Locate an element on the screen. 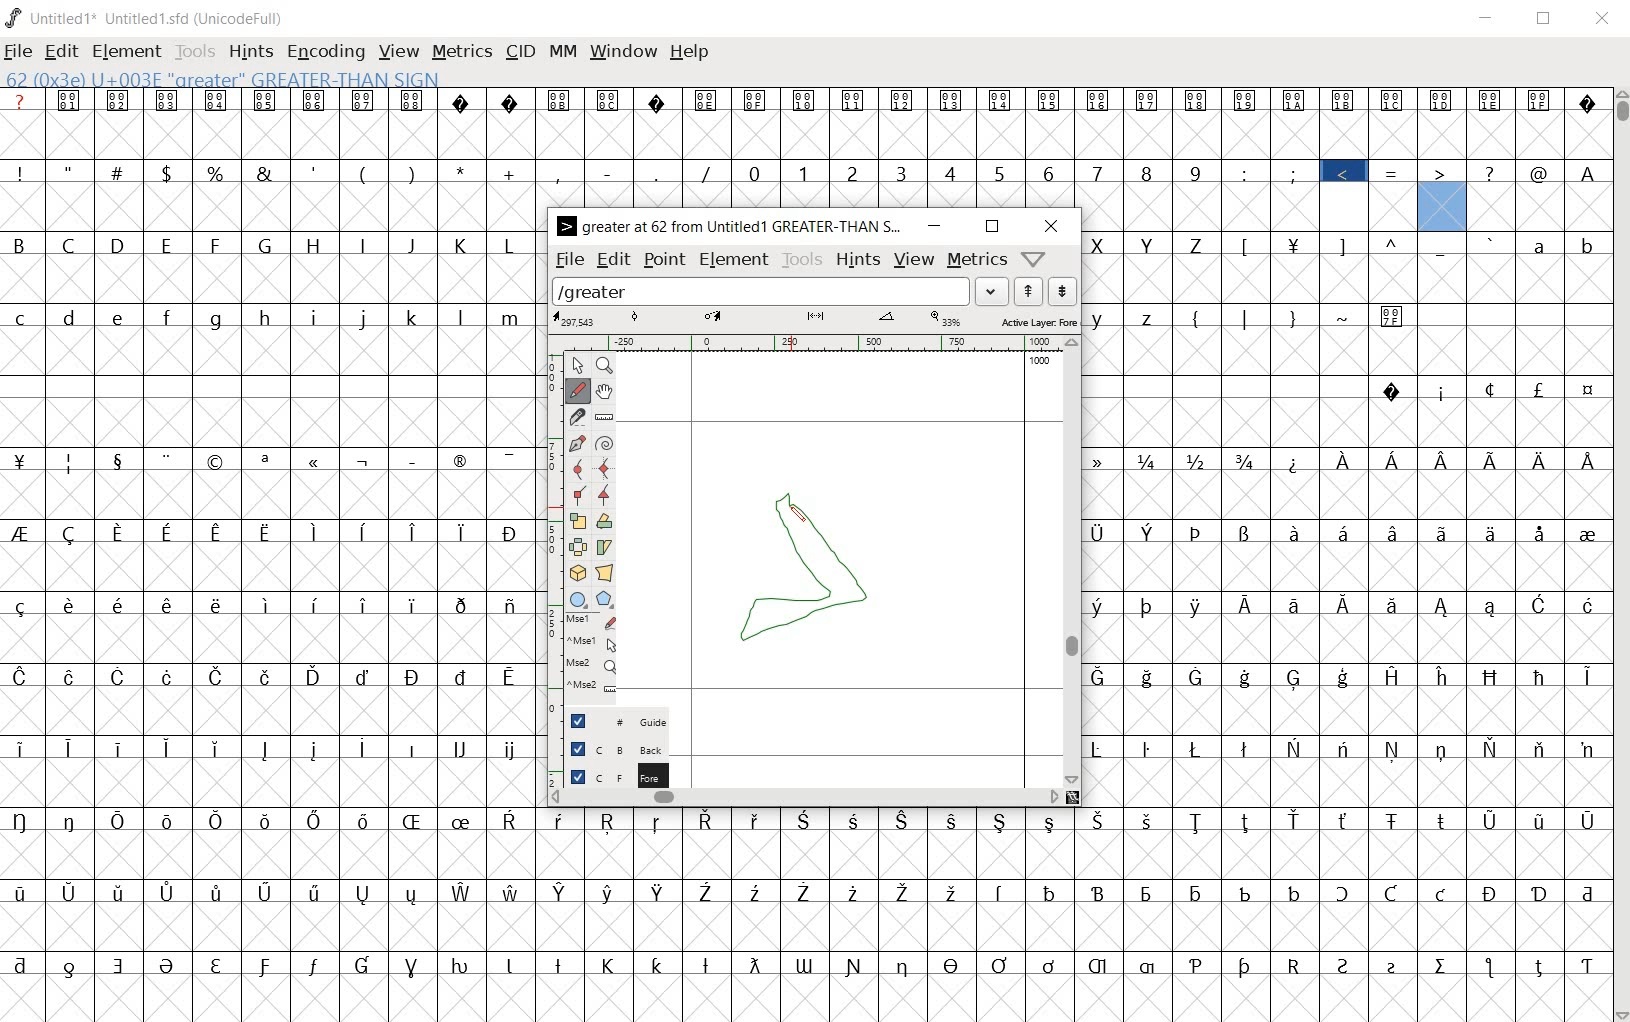 This screenshot has height=1022, width=1630. glyphs is located at coordinates (267, 547).